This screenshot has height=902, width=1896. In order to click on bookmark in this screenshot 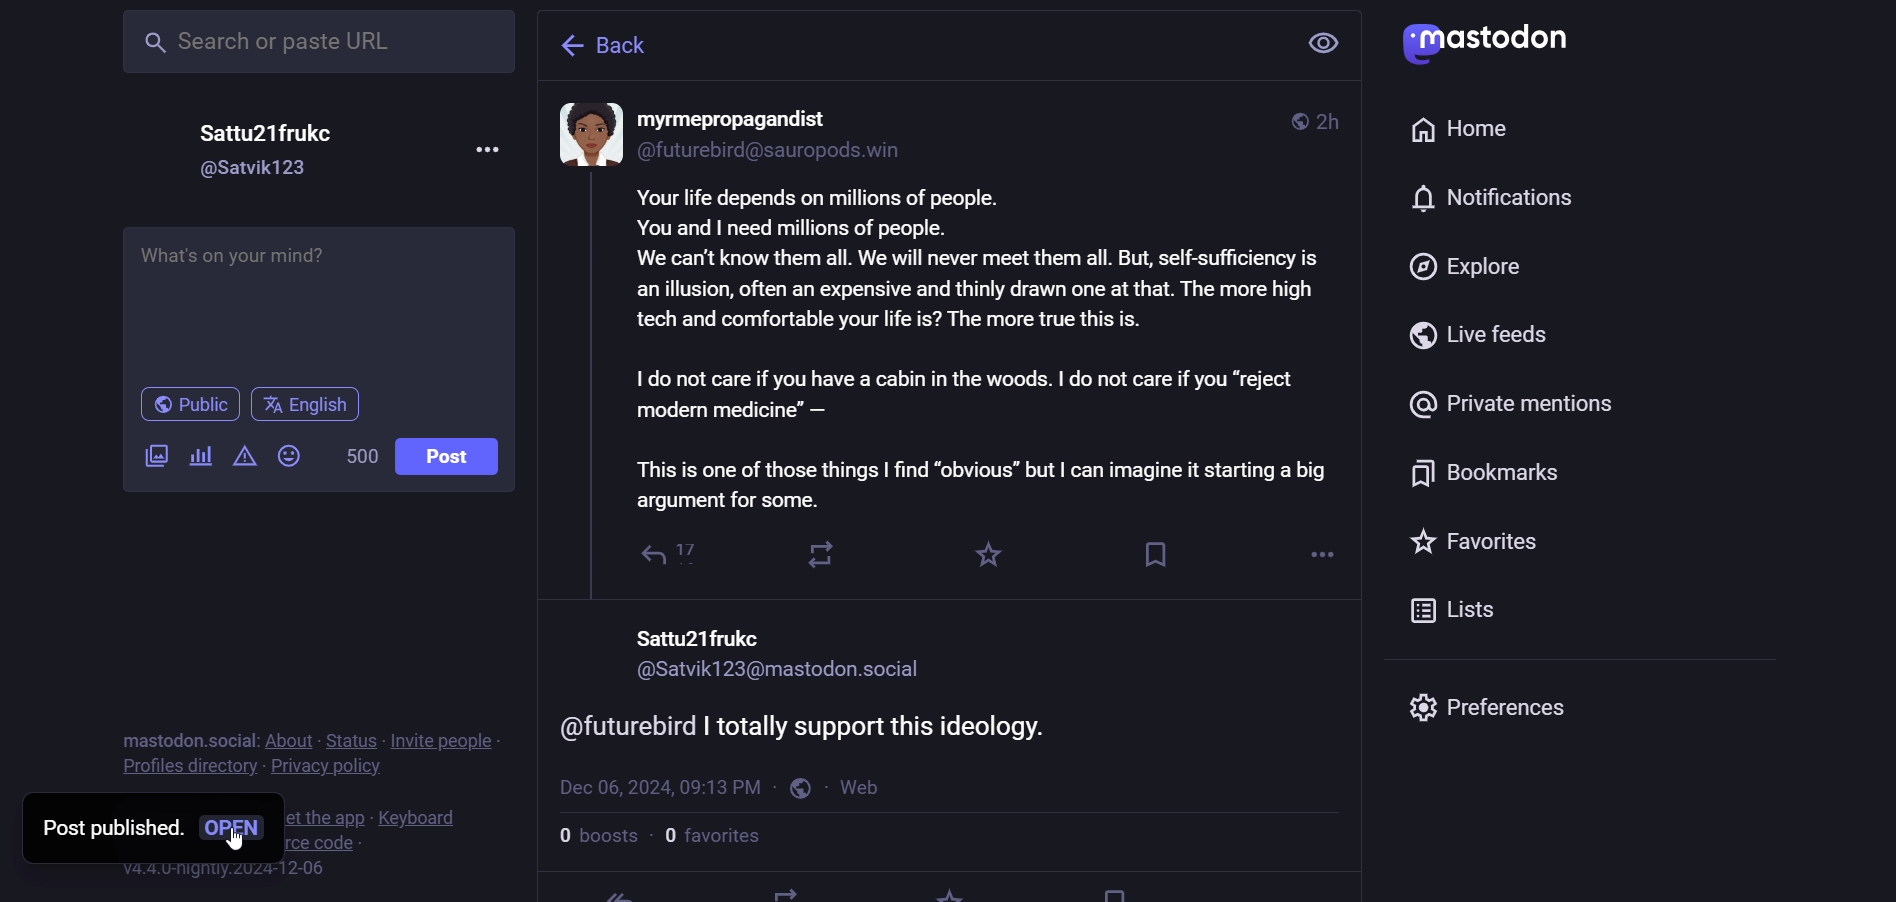, I will do `click(1152, 555)`.